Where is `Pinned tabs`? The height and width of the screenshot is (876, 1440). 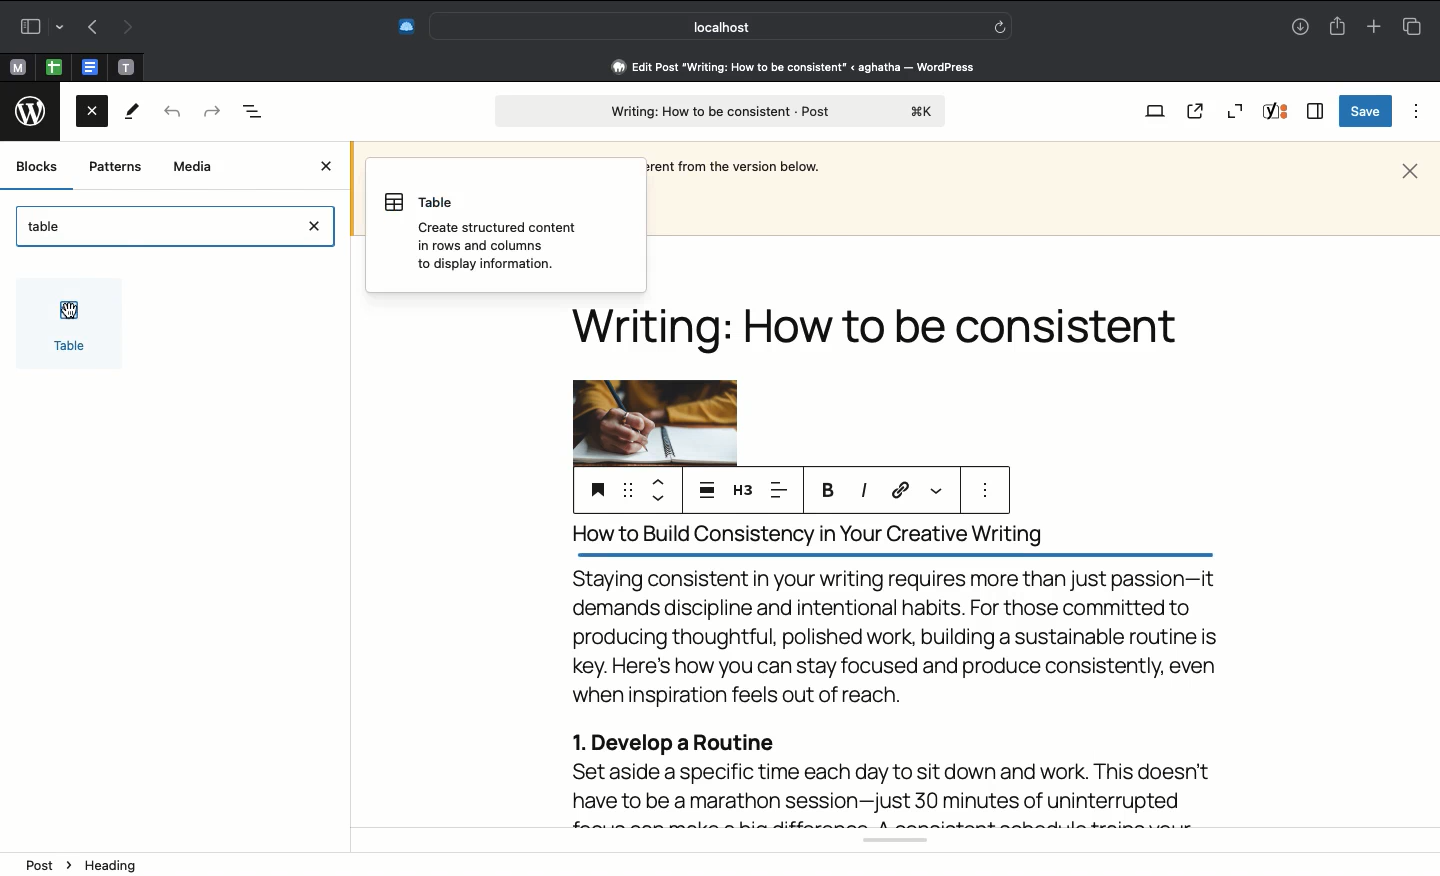
Pinned tabs is located at coordinates (89, 66).